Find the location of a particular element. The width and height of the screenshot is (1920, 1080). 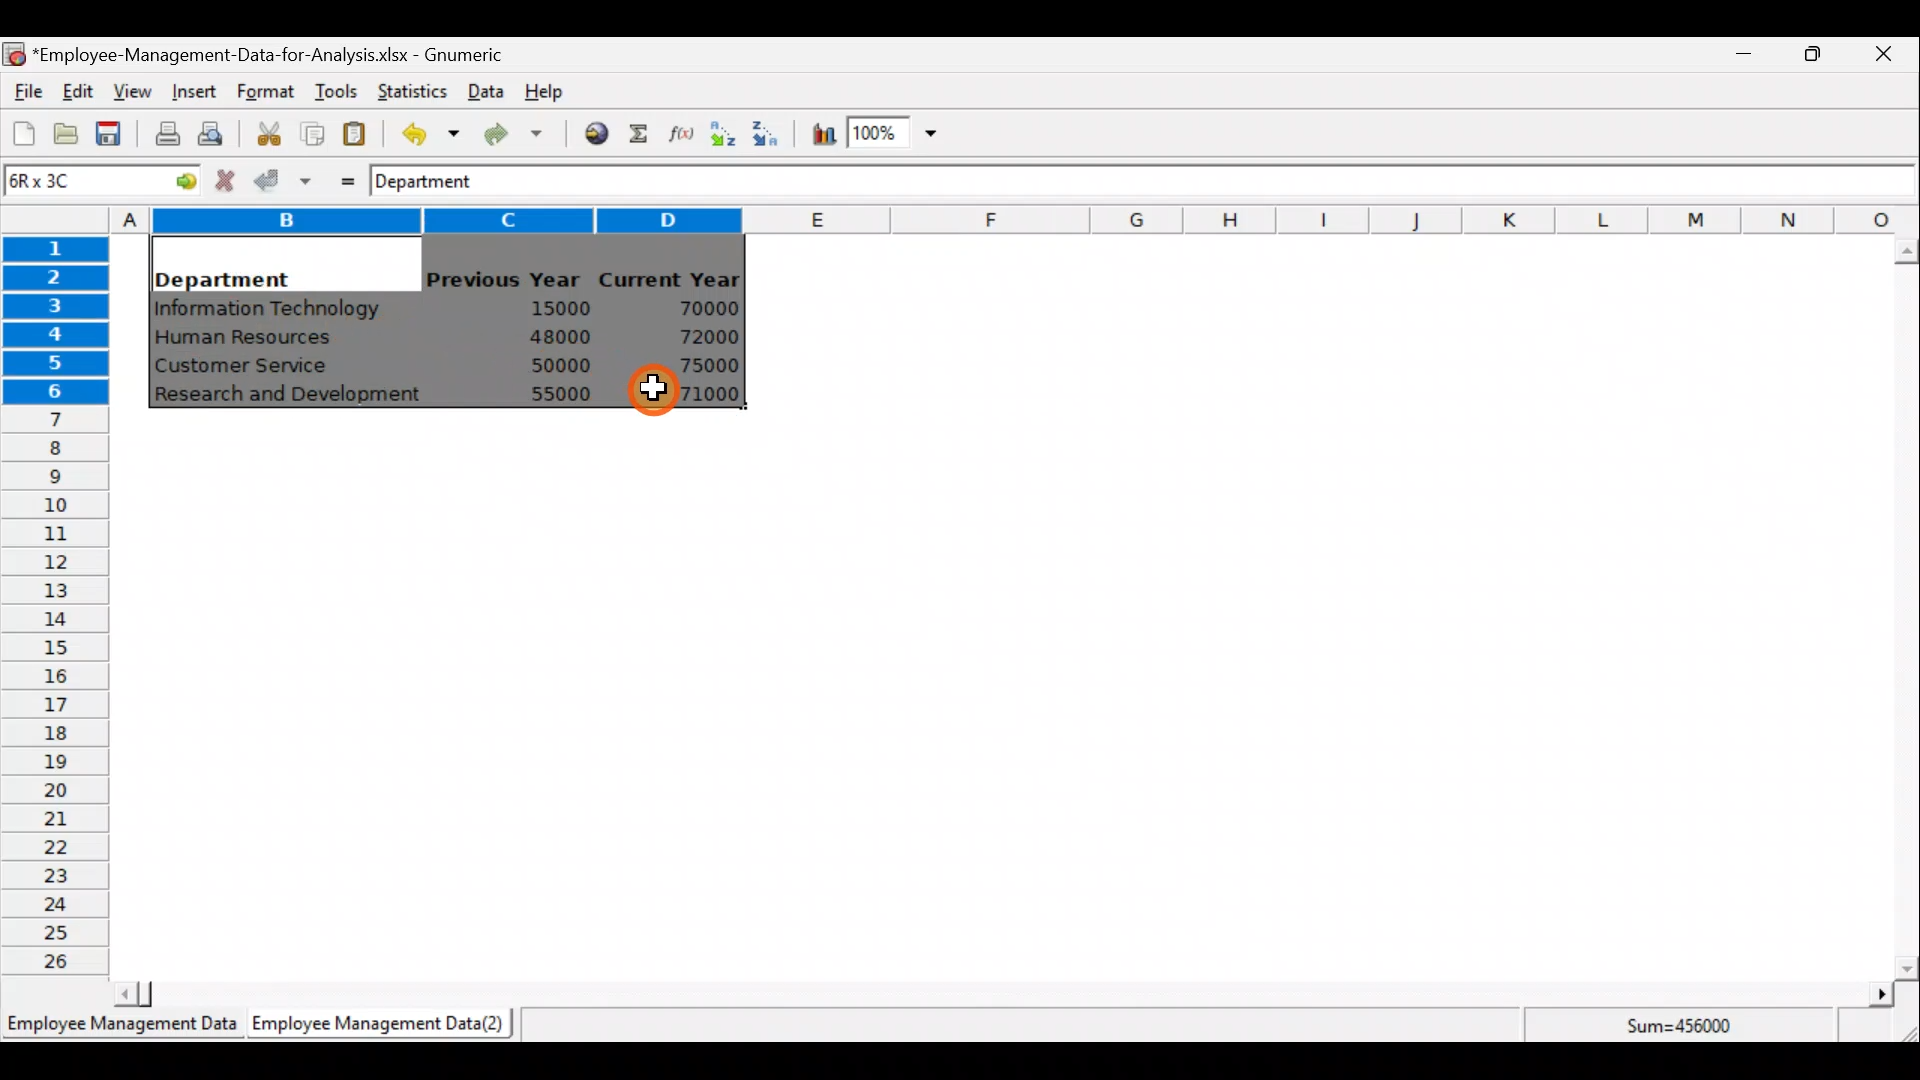

Save the current workbook is located at coordinates (115, 137).